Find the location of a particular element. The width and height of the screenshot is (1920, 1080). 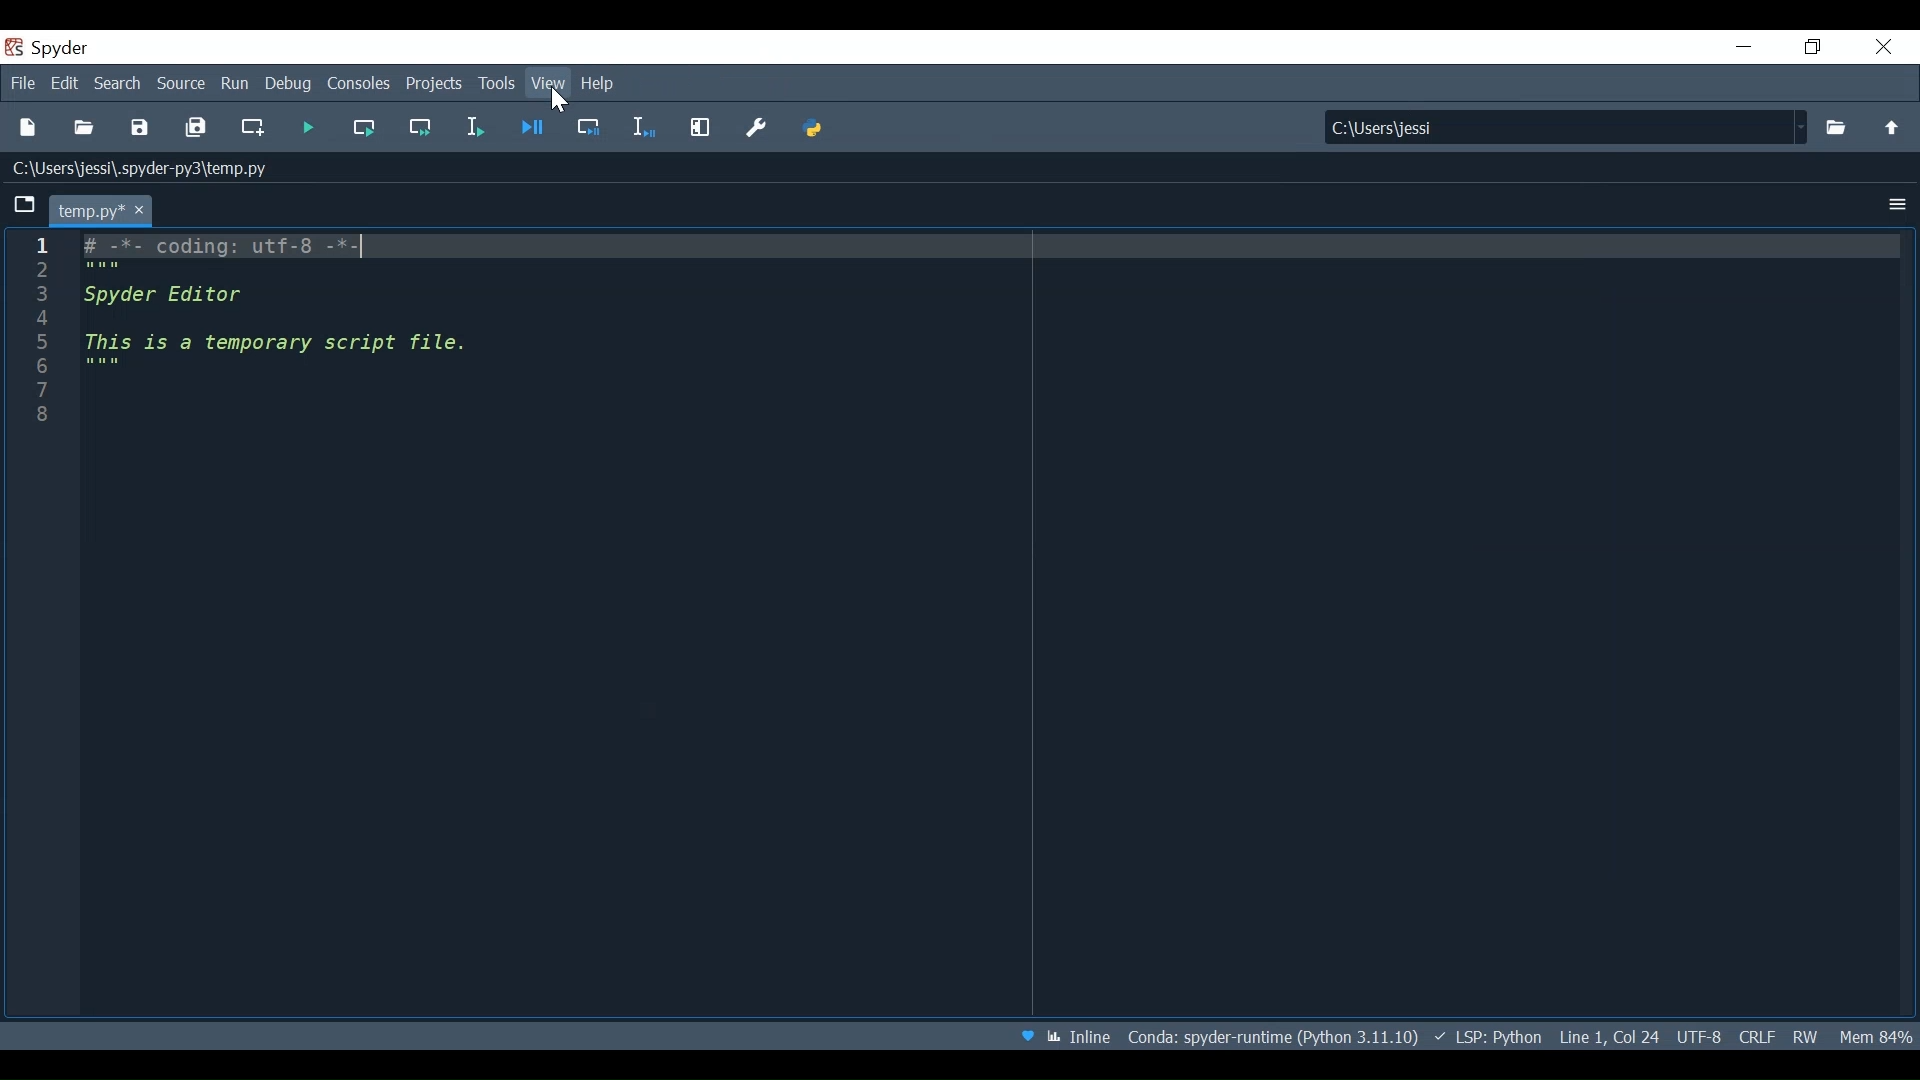

Options is located at coordinates (1897, 204).